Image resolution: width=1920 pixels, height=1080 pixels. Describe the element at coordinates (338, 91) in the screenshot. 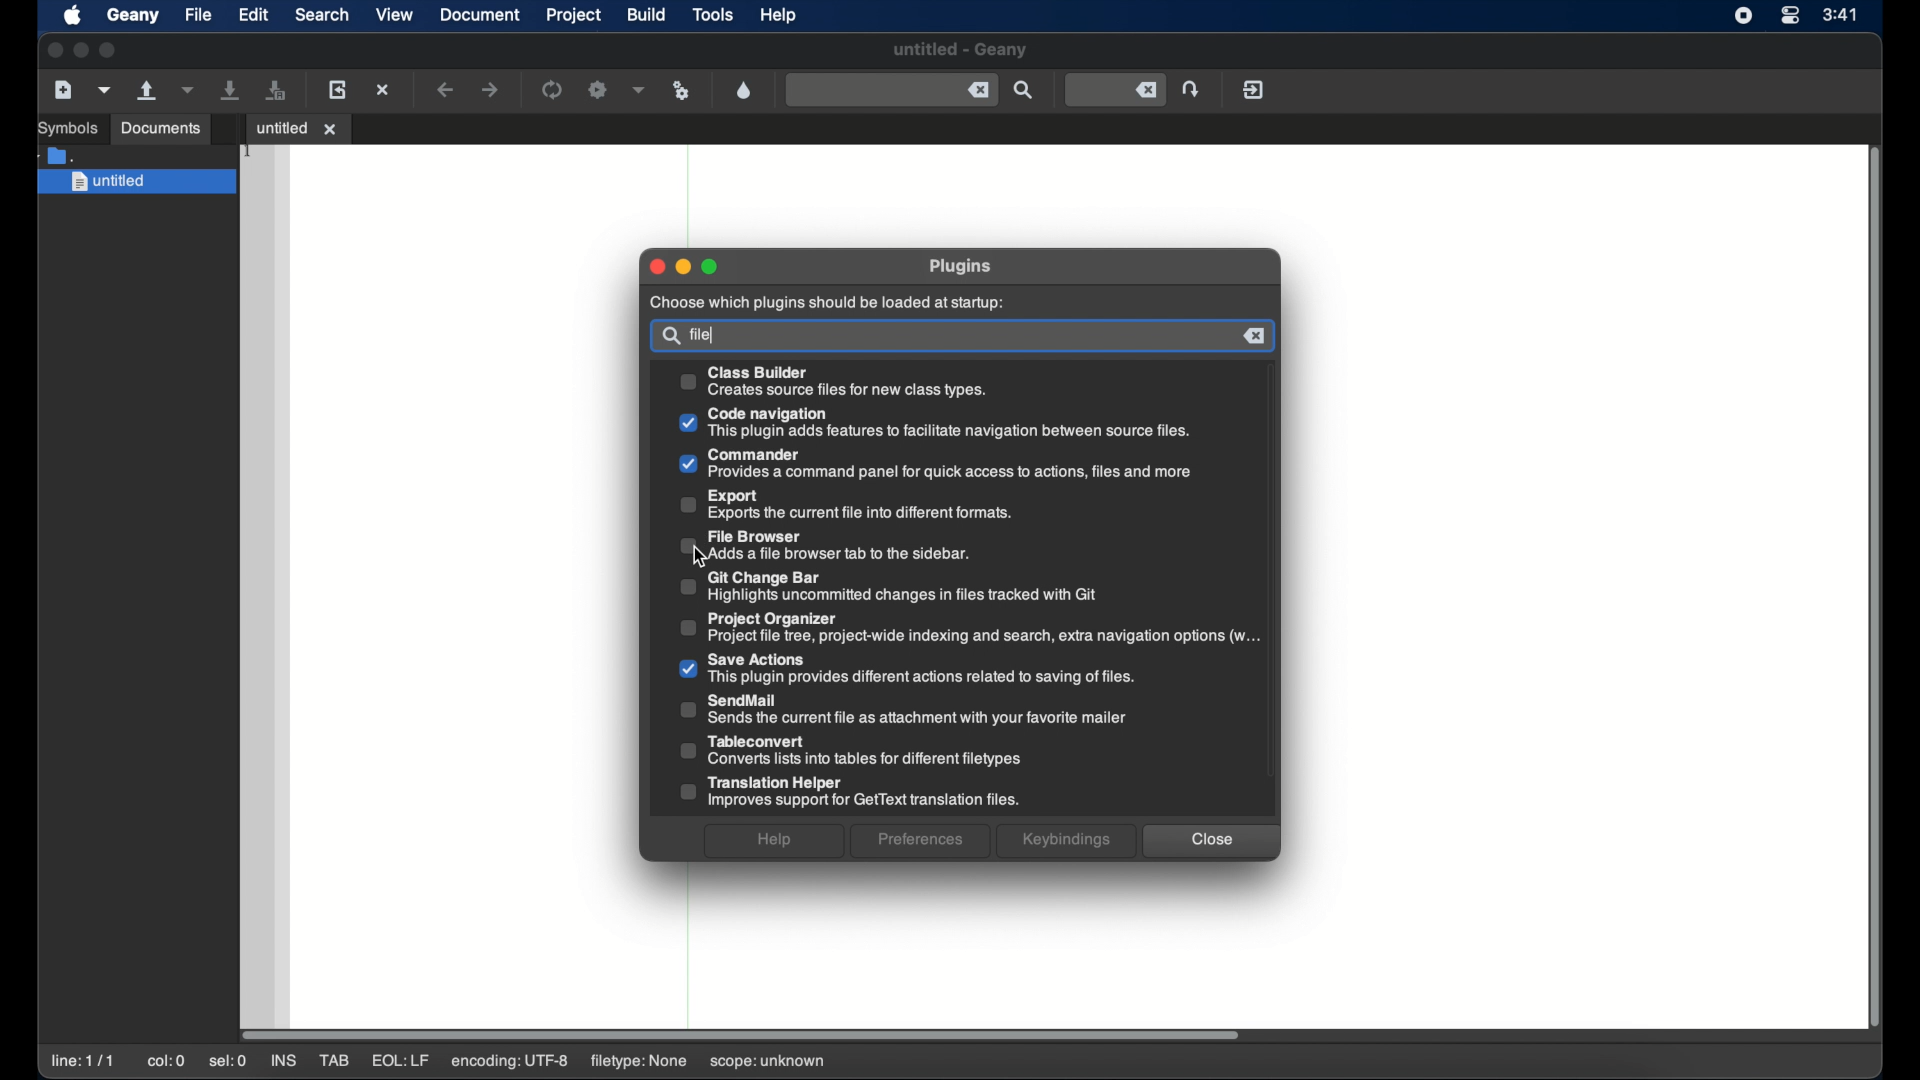

I see `load the current file from disk` at that location.